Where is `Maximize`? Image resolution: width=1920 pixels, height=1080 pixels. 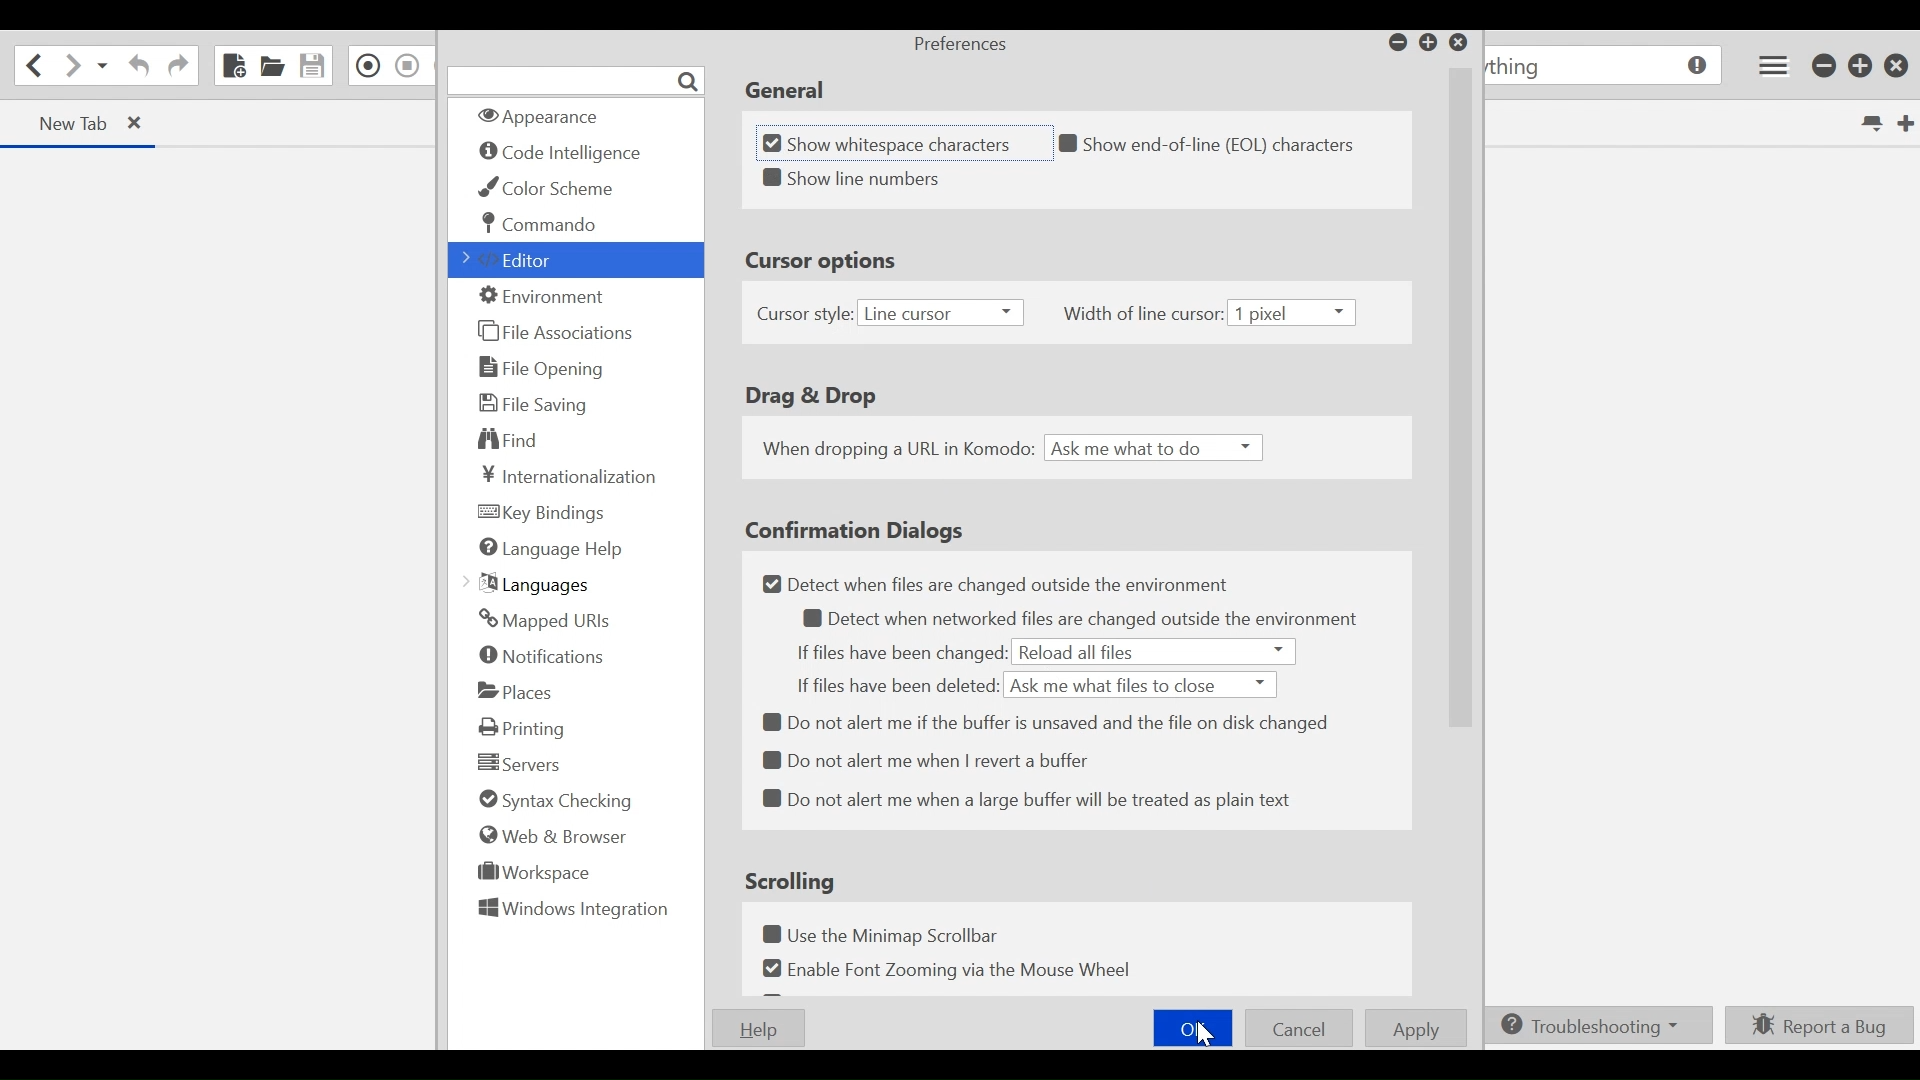 Maximize is located at coordinates (1429, 43).